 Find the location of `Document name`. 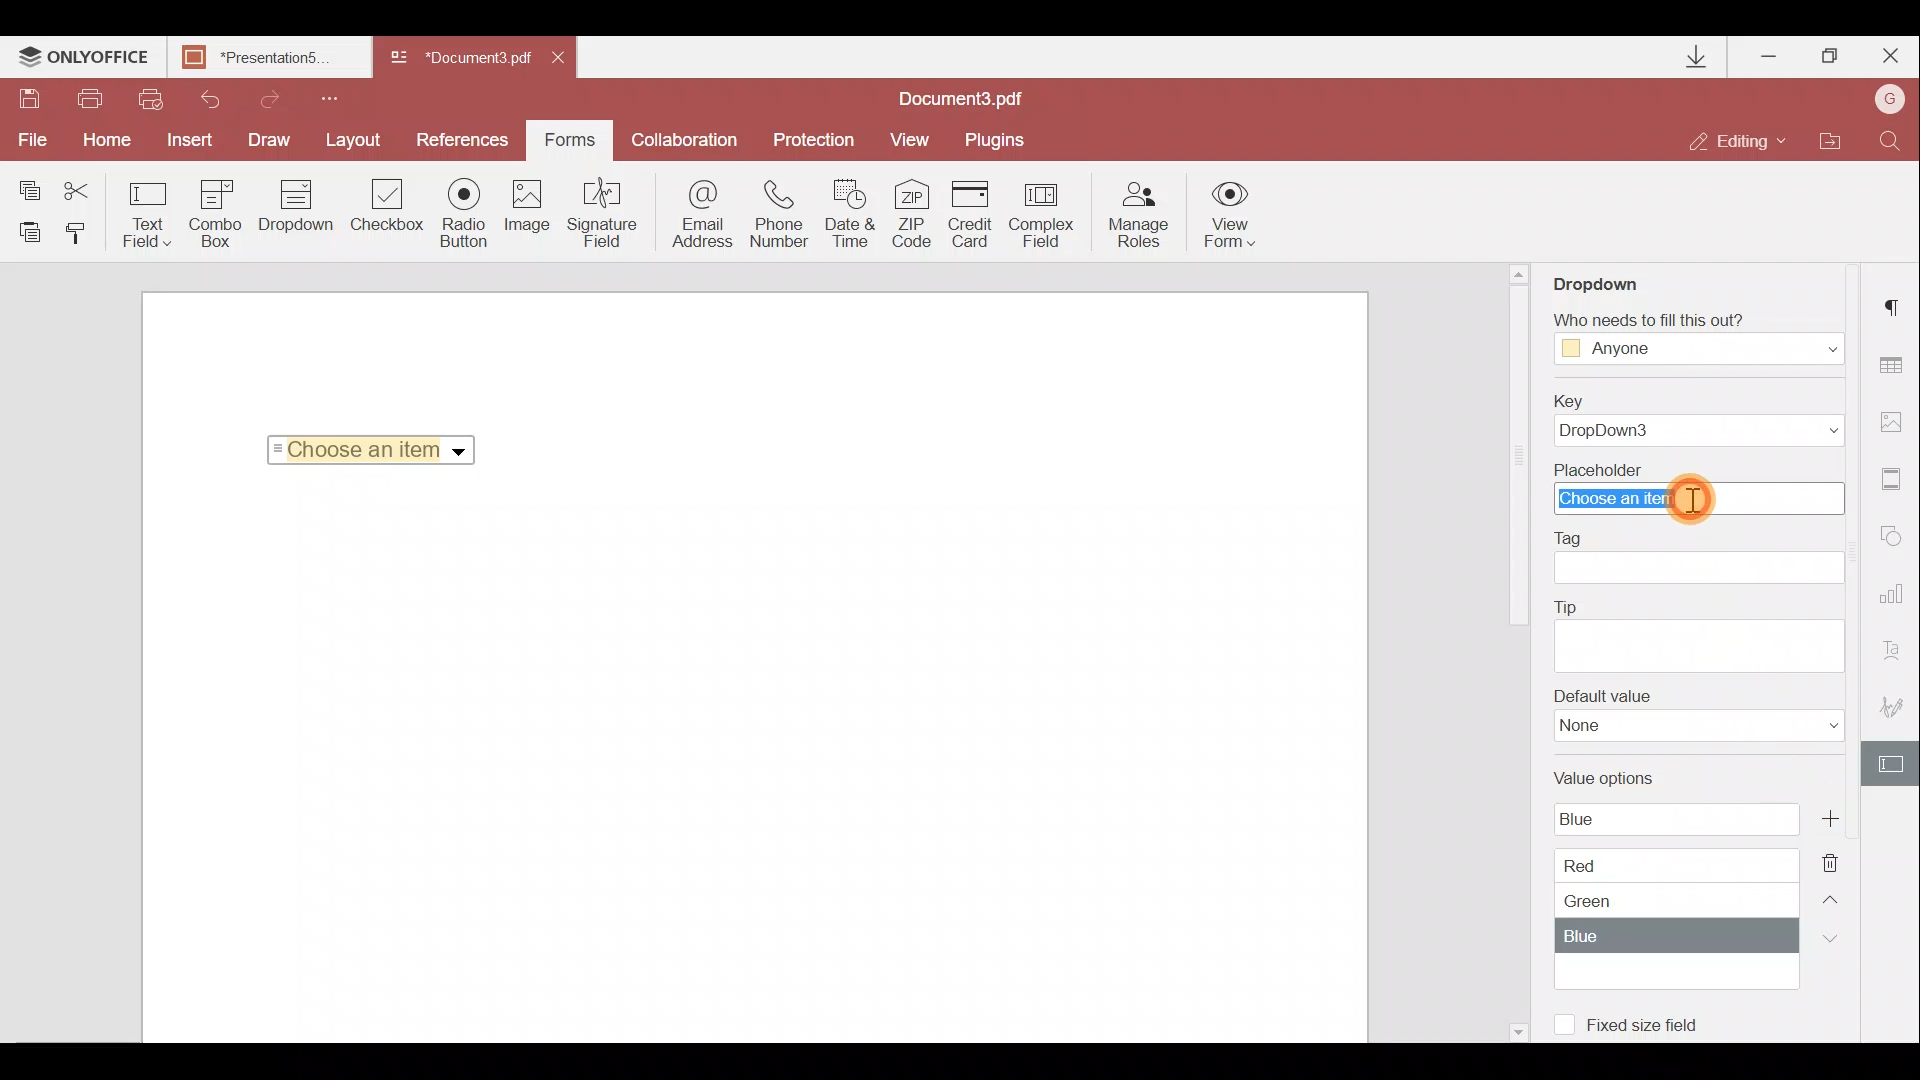

Document name is located at coordinates (458, 59).